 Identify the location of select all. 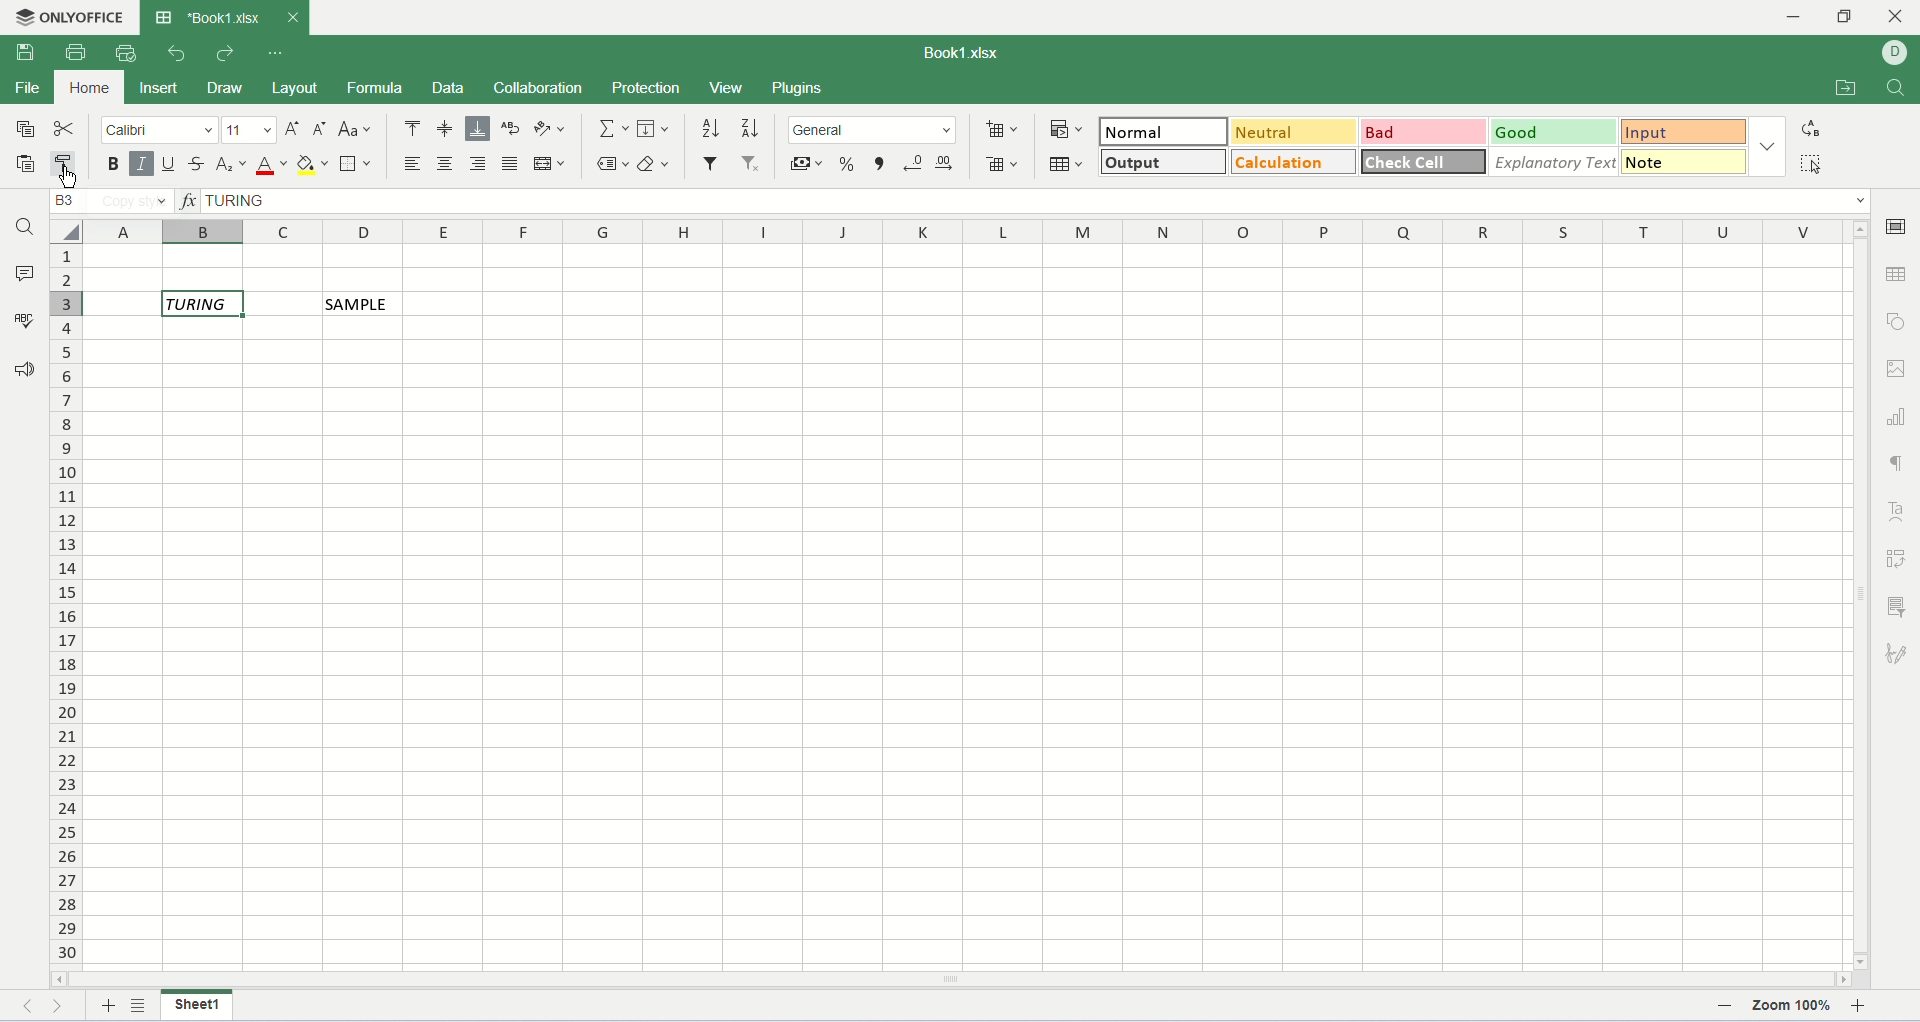
(65, 231).